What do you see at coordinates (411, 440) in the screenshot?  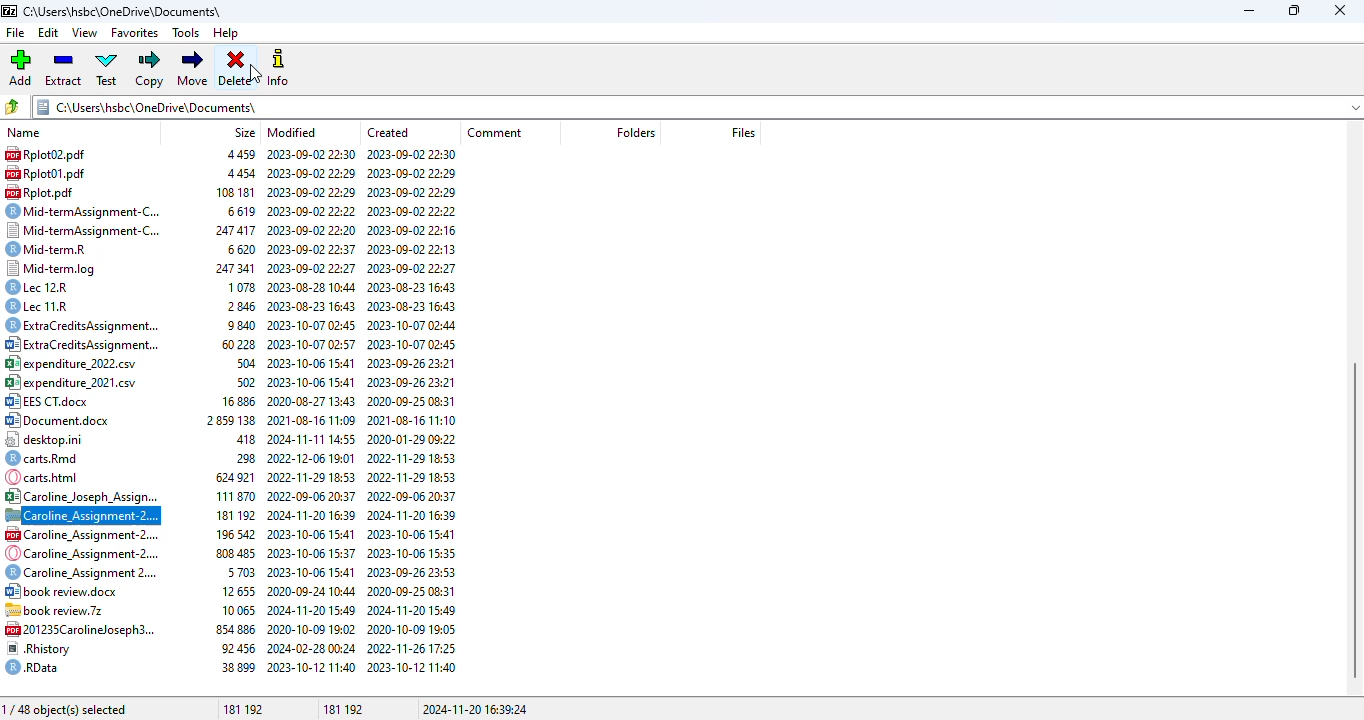 I see `2020-01-29 09:22` at bounding box center [411, 440].